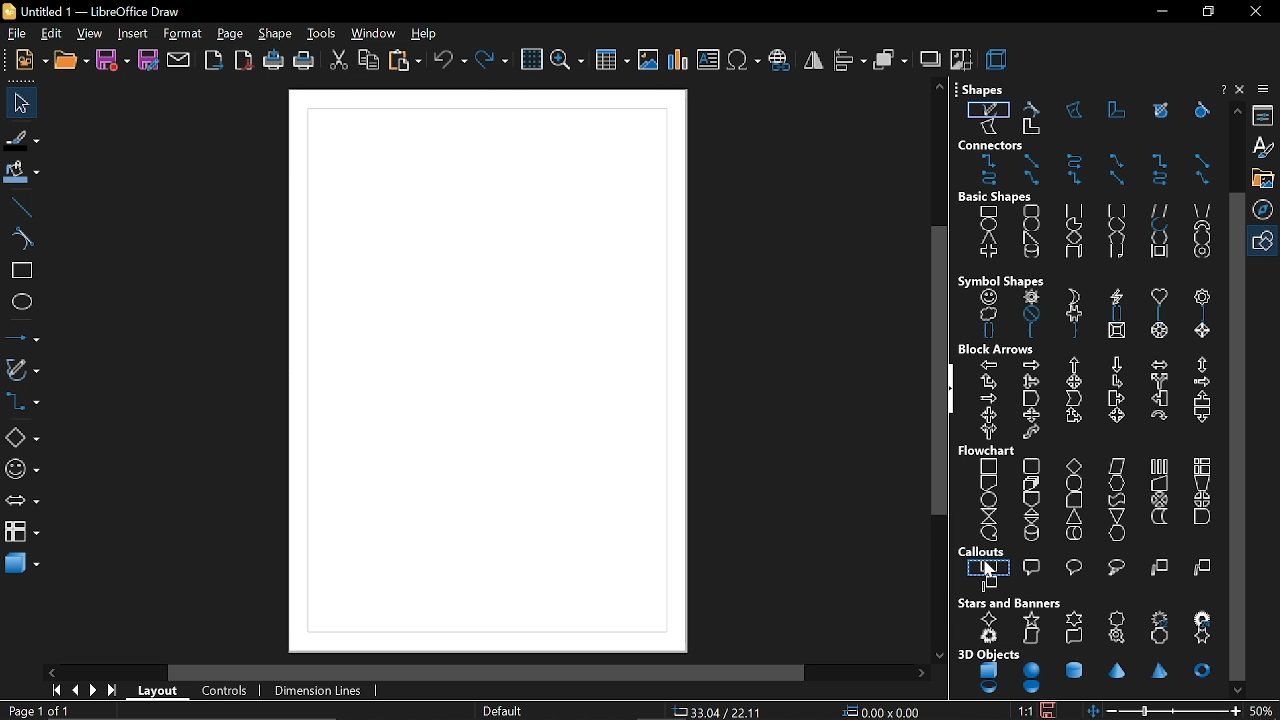 This screenshot has height=720, width=1280. Describe the element at coordinates (1074, 382) in the screenshot. I see `4 way arrow` at that location.